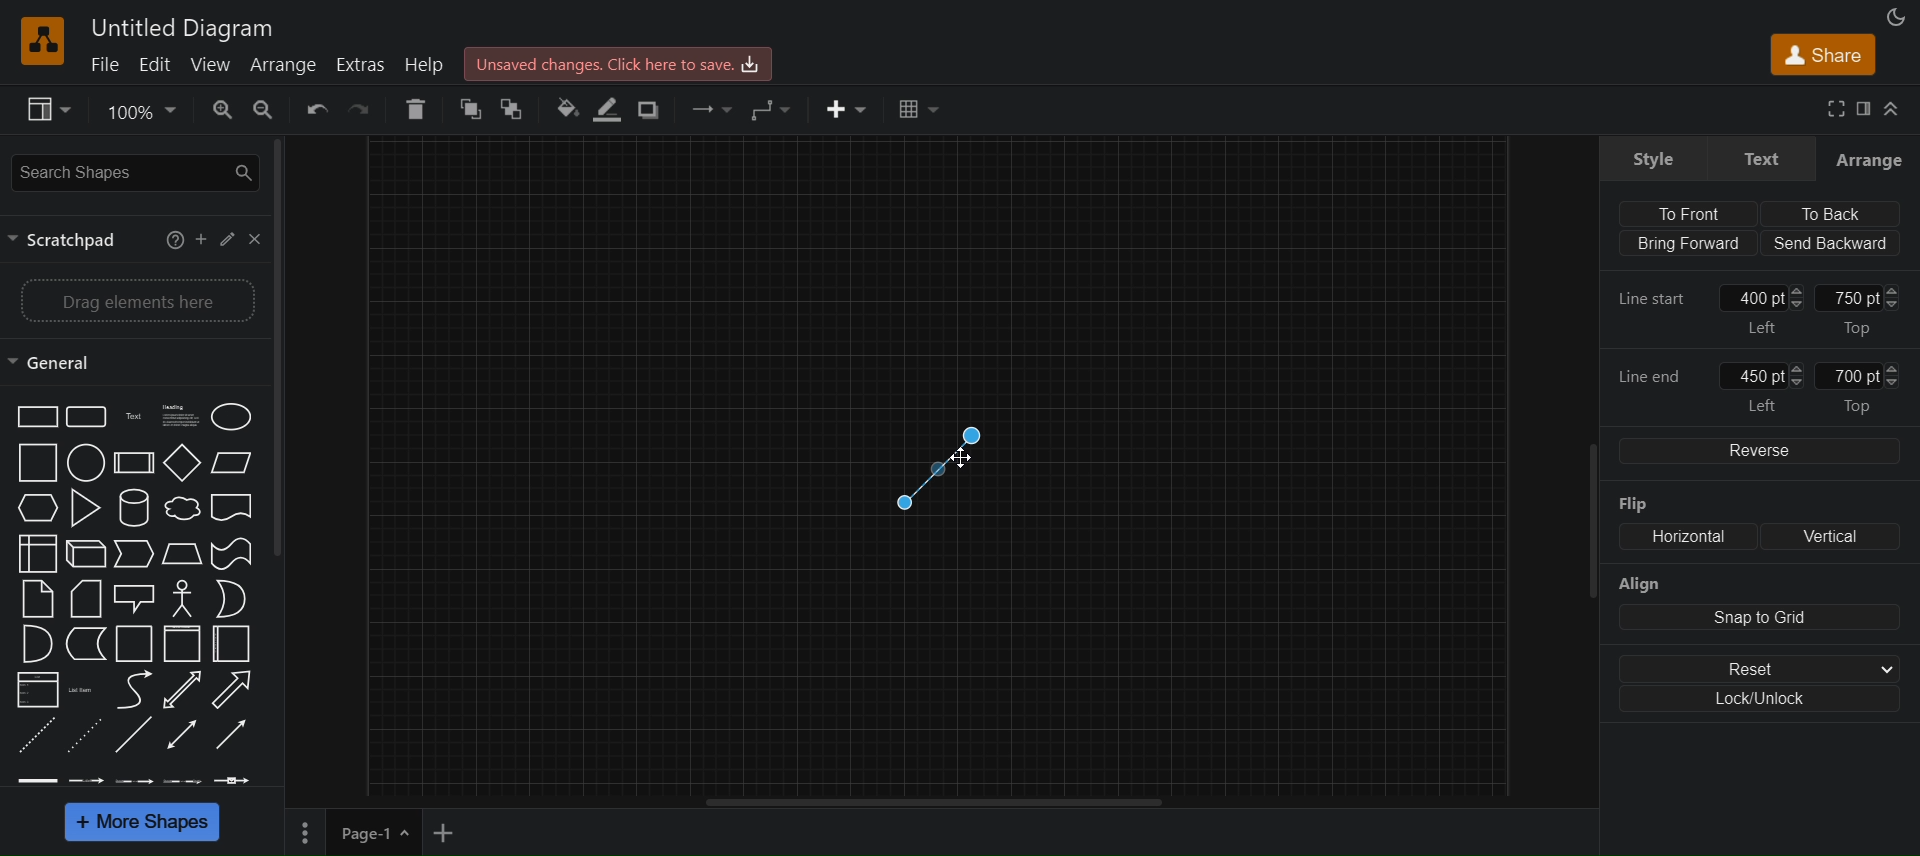 The width and height of the screenshot is (1920, 856). I want to click on connector line shape, so click(940, 460).